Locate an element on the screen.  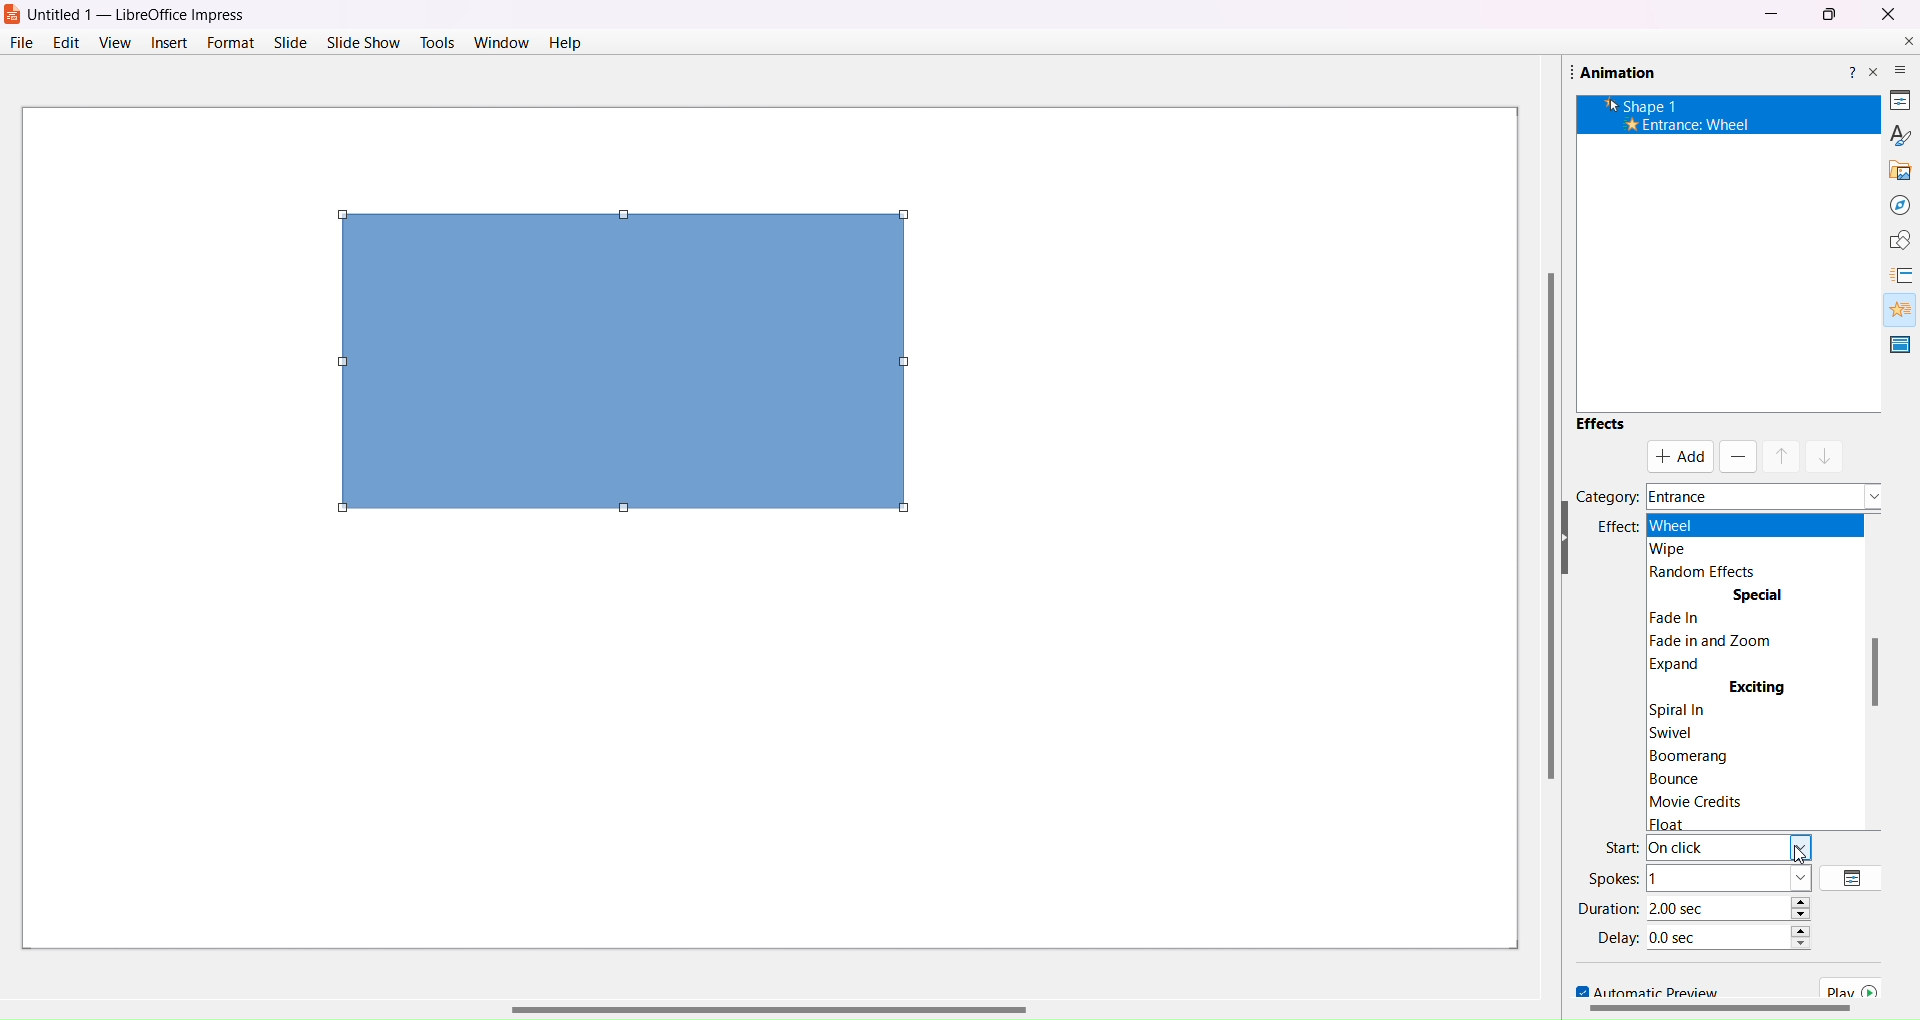
Slide Show is located at coordinates (365, 40).